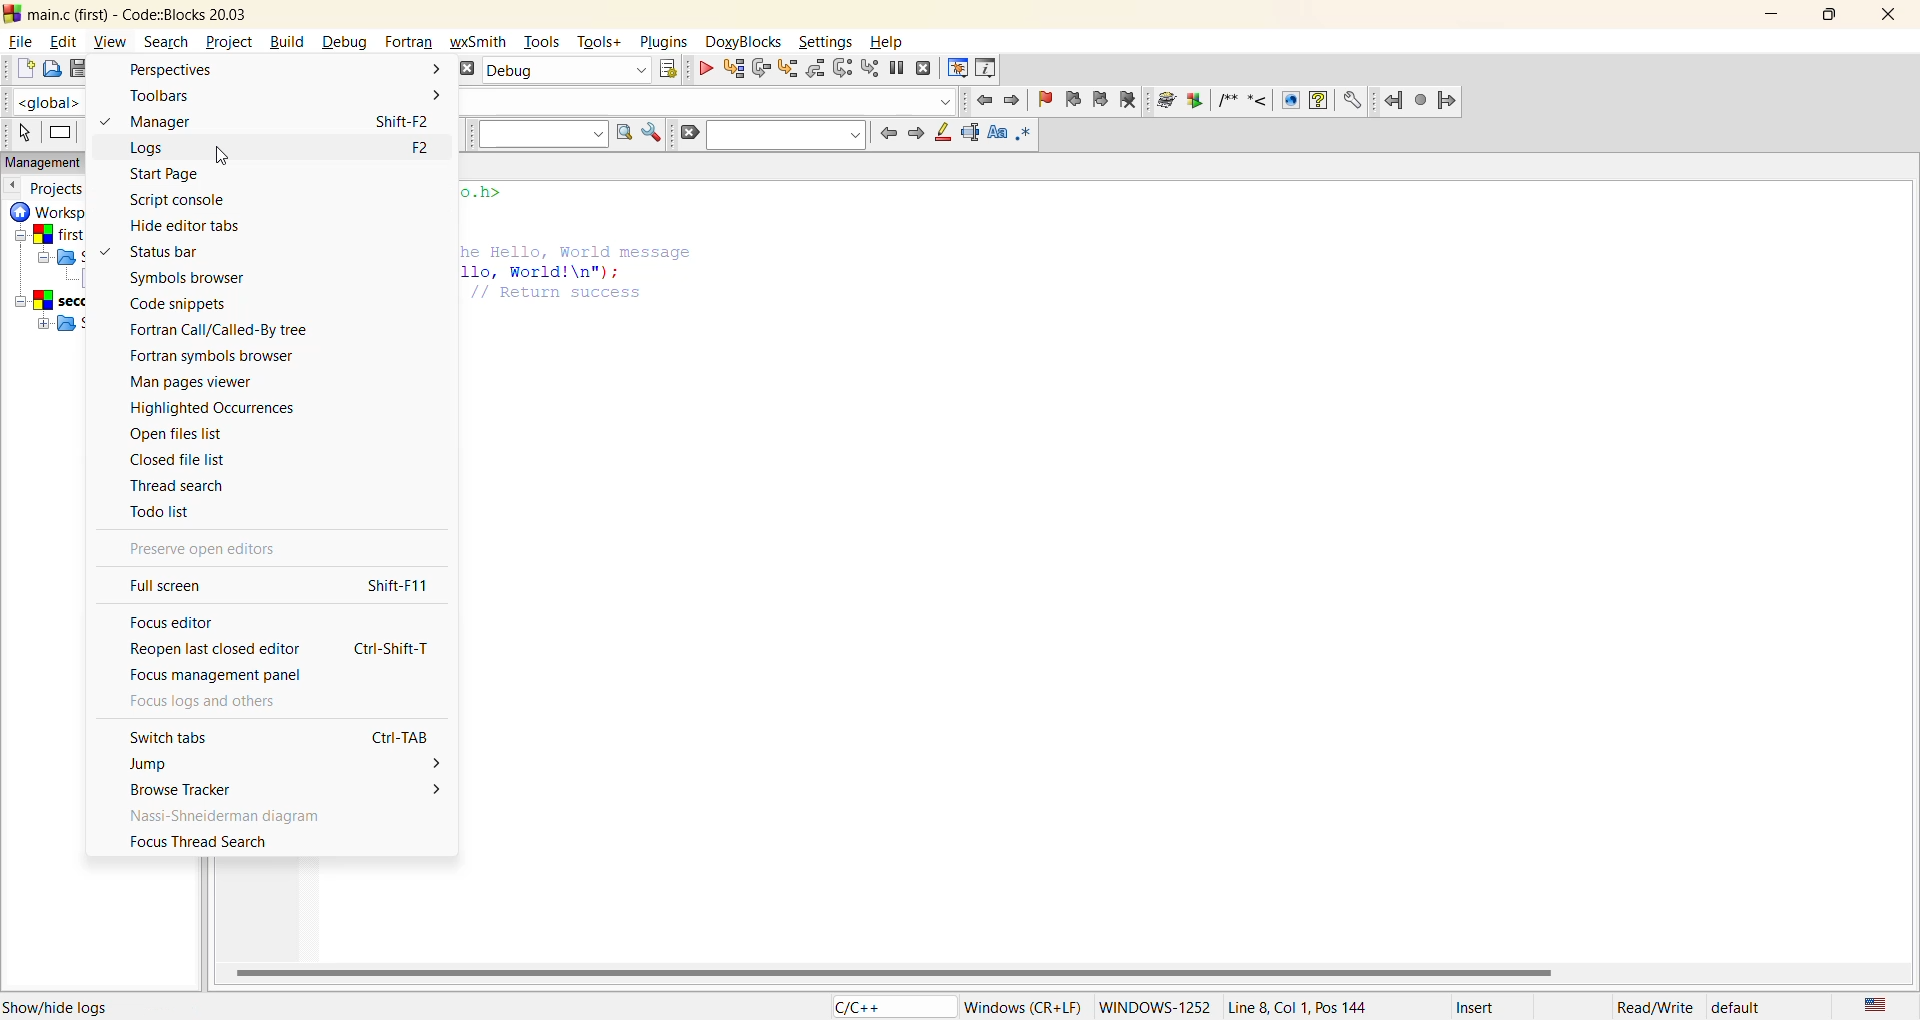 This screenshot has width=1920, height=1020. Describe the element at coordinates (180, 620) in the screenshot. I see `focus editor` at that location.